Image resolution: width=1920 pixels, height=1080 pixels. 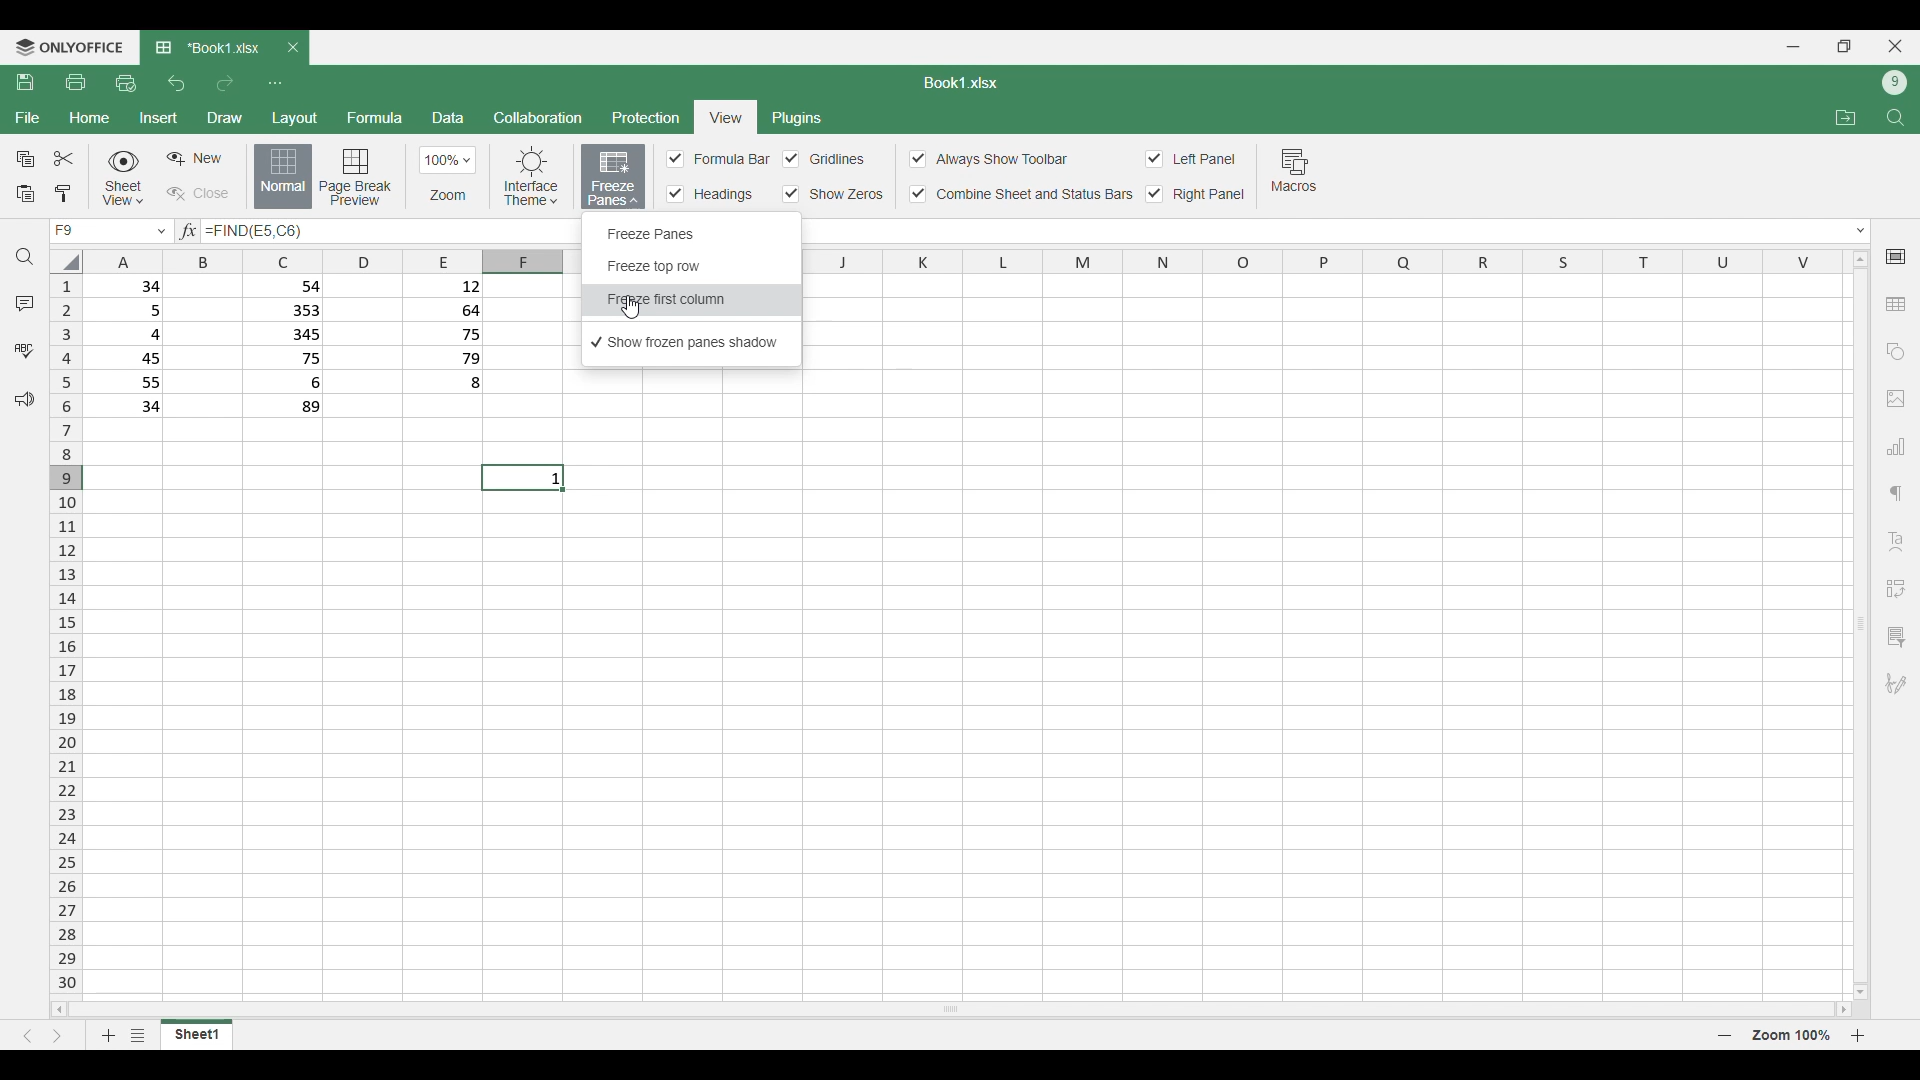 What do you see at coordinates (1794, 47) in the screenshot?
I see `Minimize` at bounding box center [1794, 47].